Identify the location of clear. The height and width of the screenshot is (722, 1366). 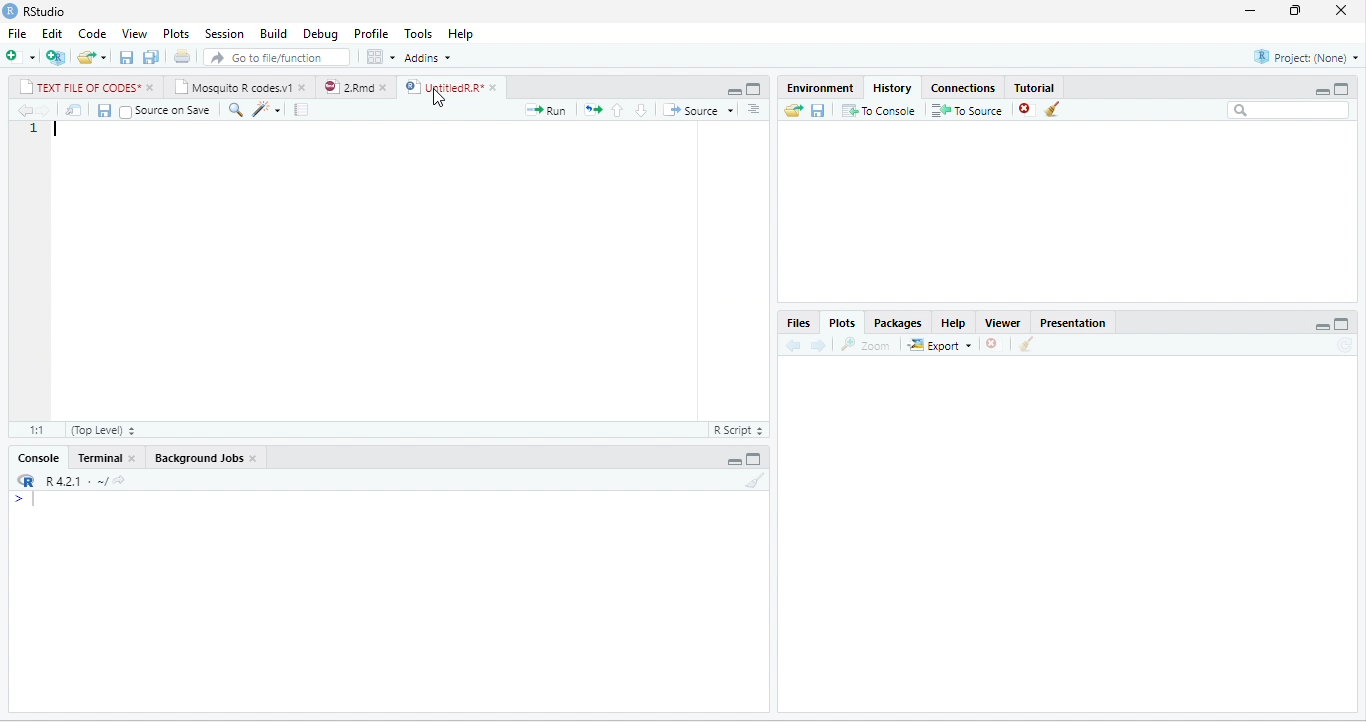
(756, 480).